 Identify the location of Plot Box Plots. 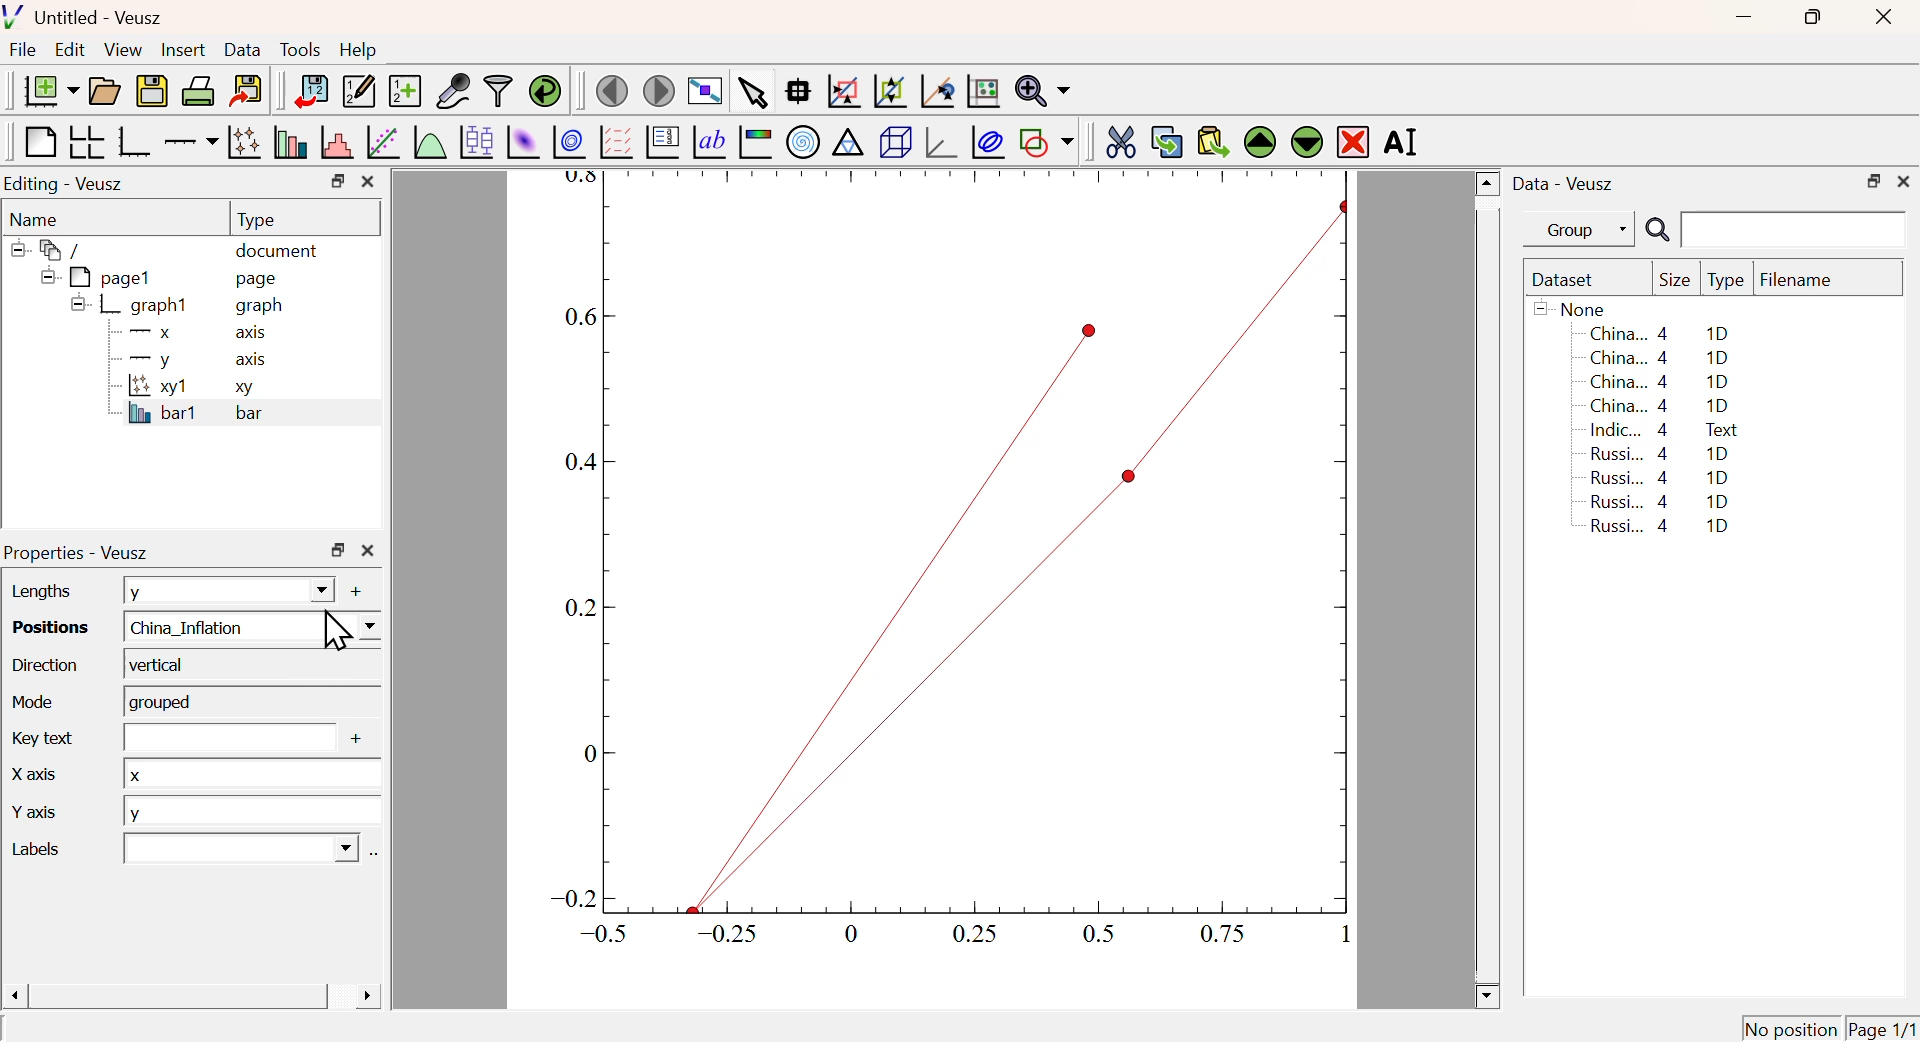
(475, 141).